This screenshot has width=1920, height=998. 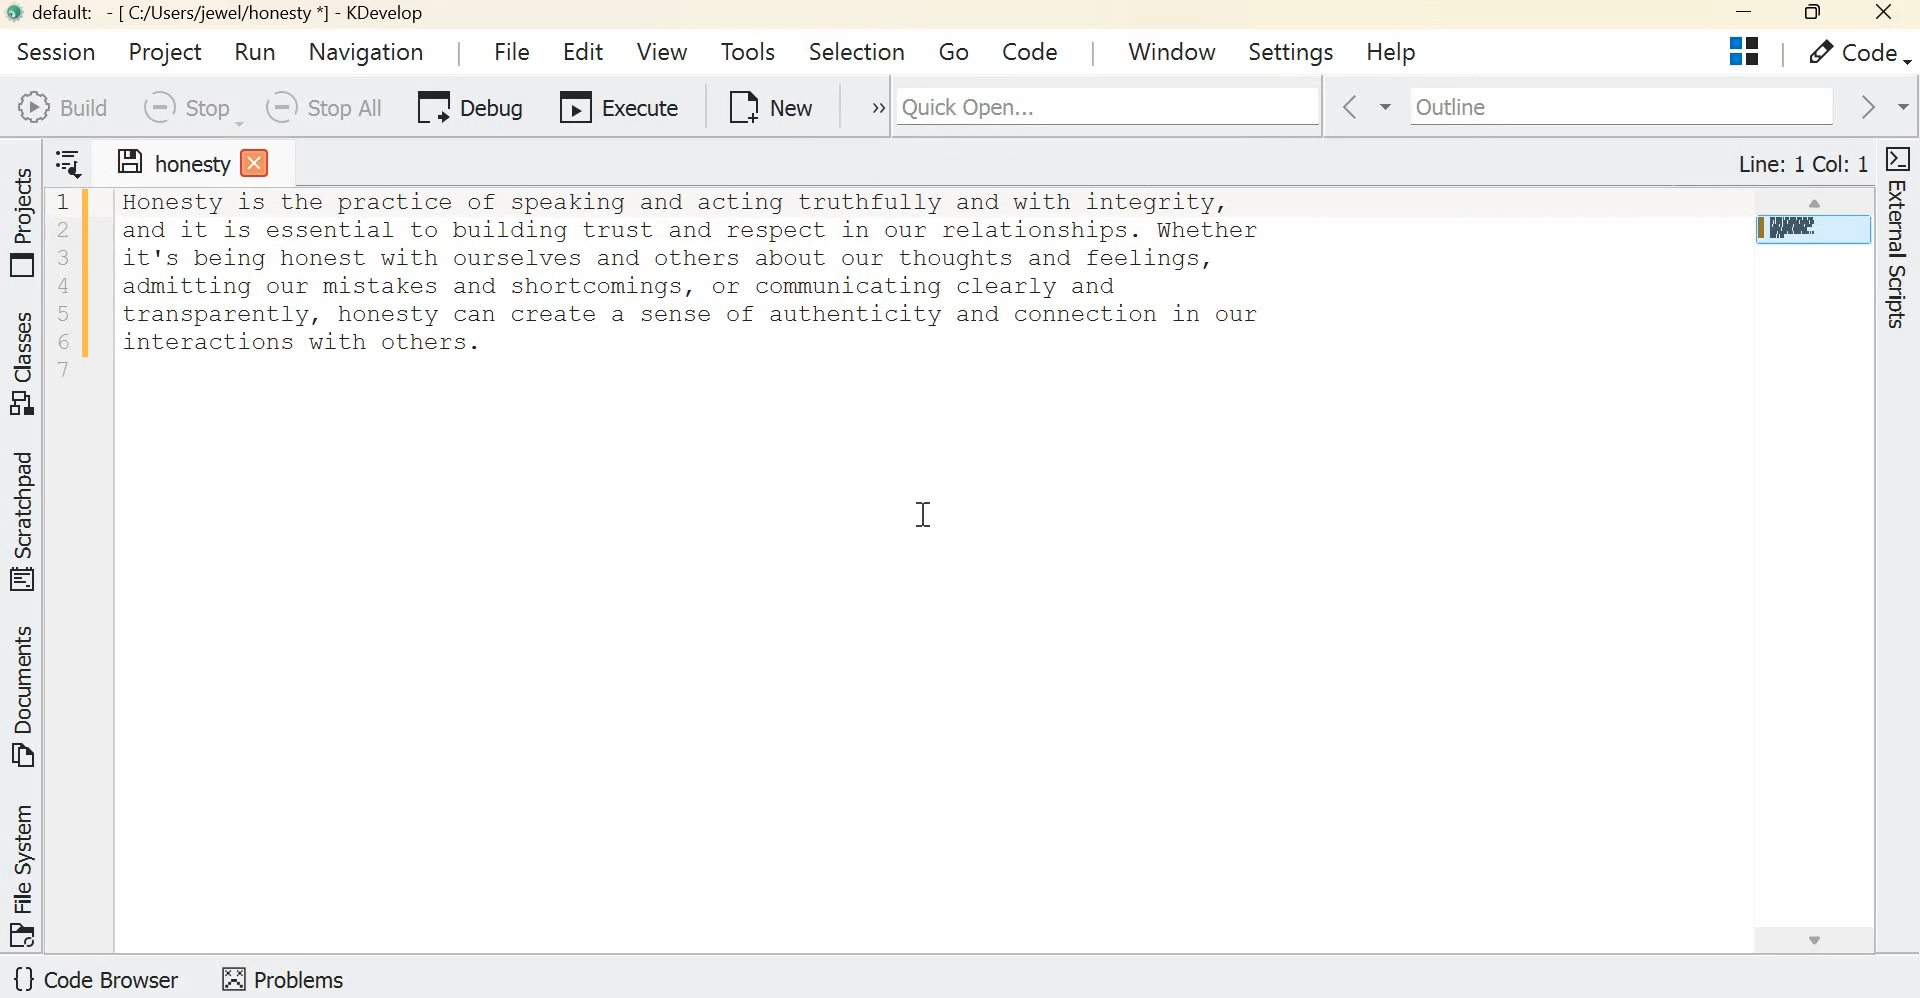 I want to click on Build Selection, so click(x=62, y=107).